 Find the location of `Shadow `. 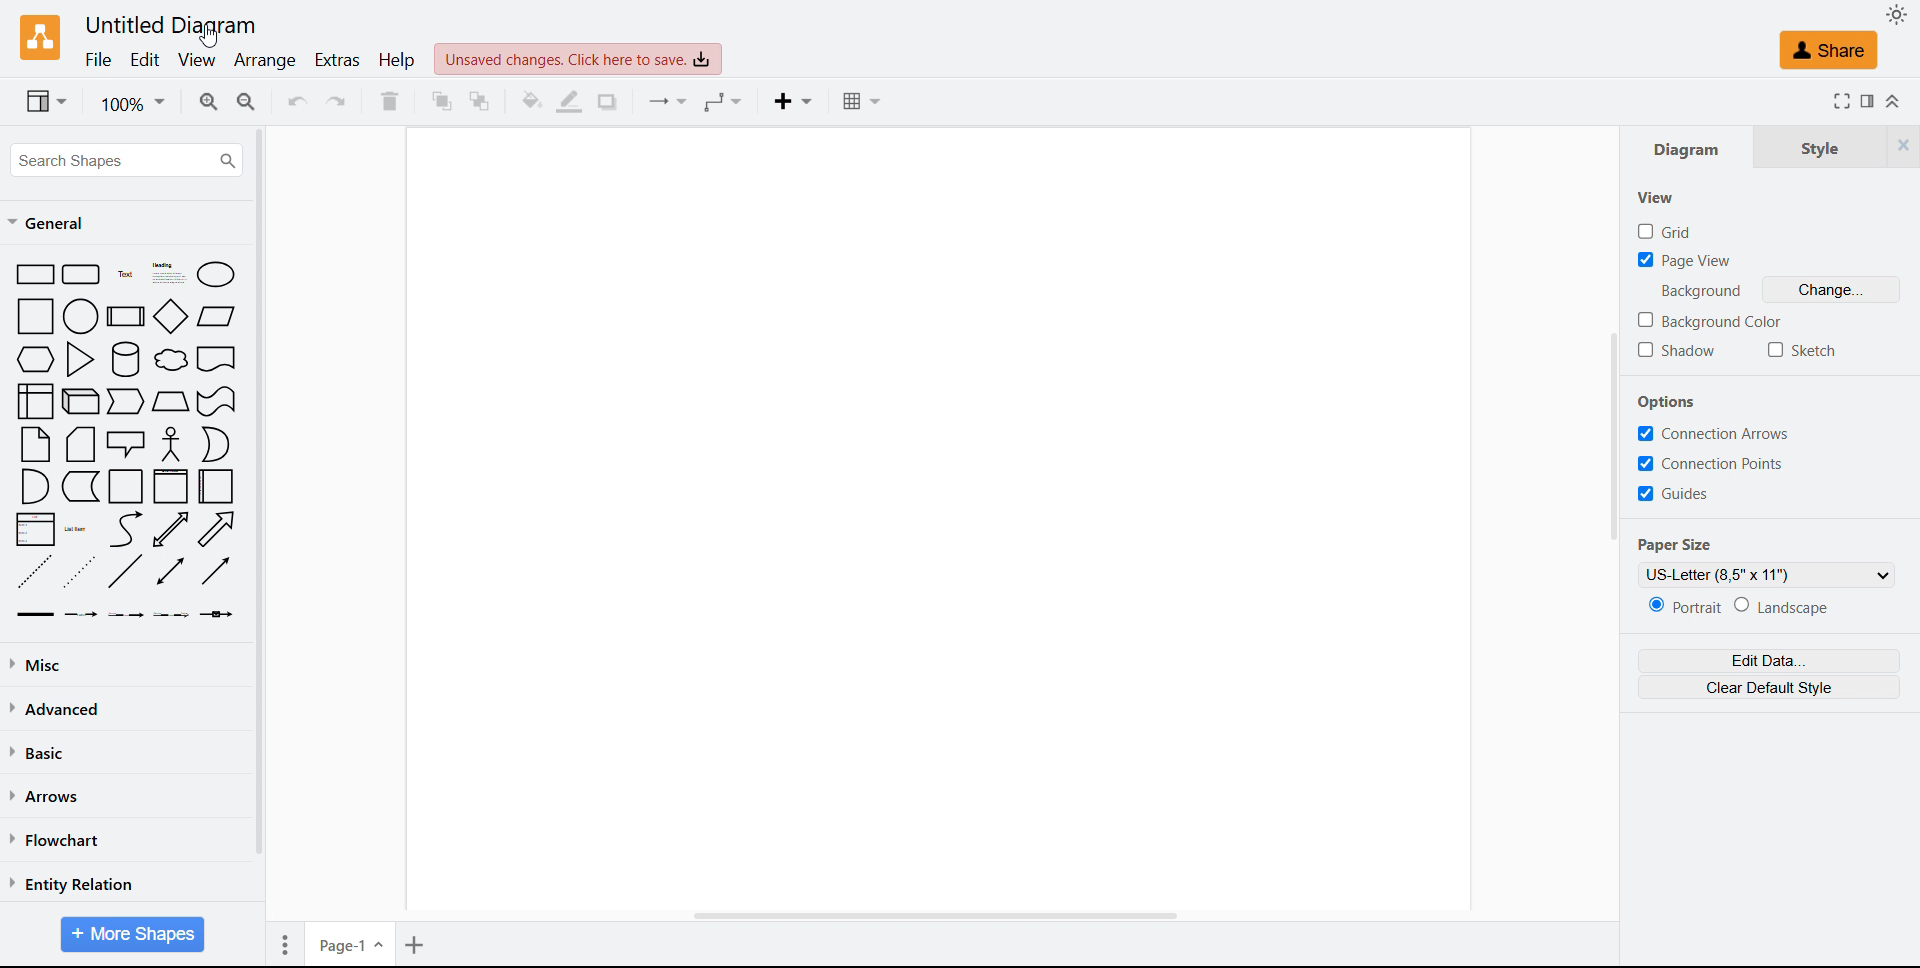

Shadow  is located at coordinates (610, 102).